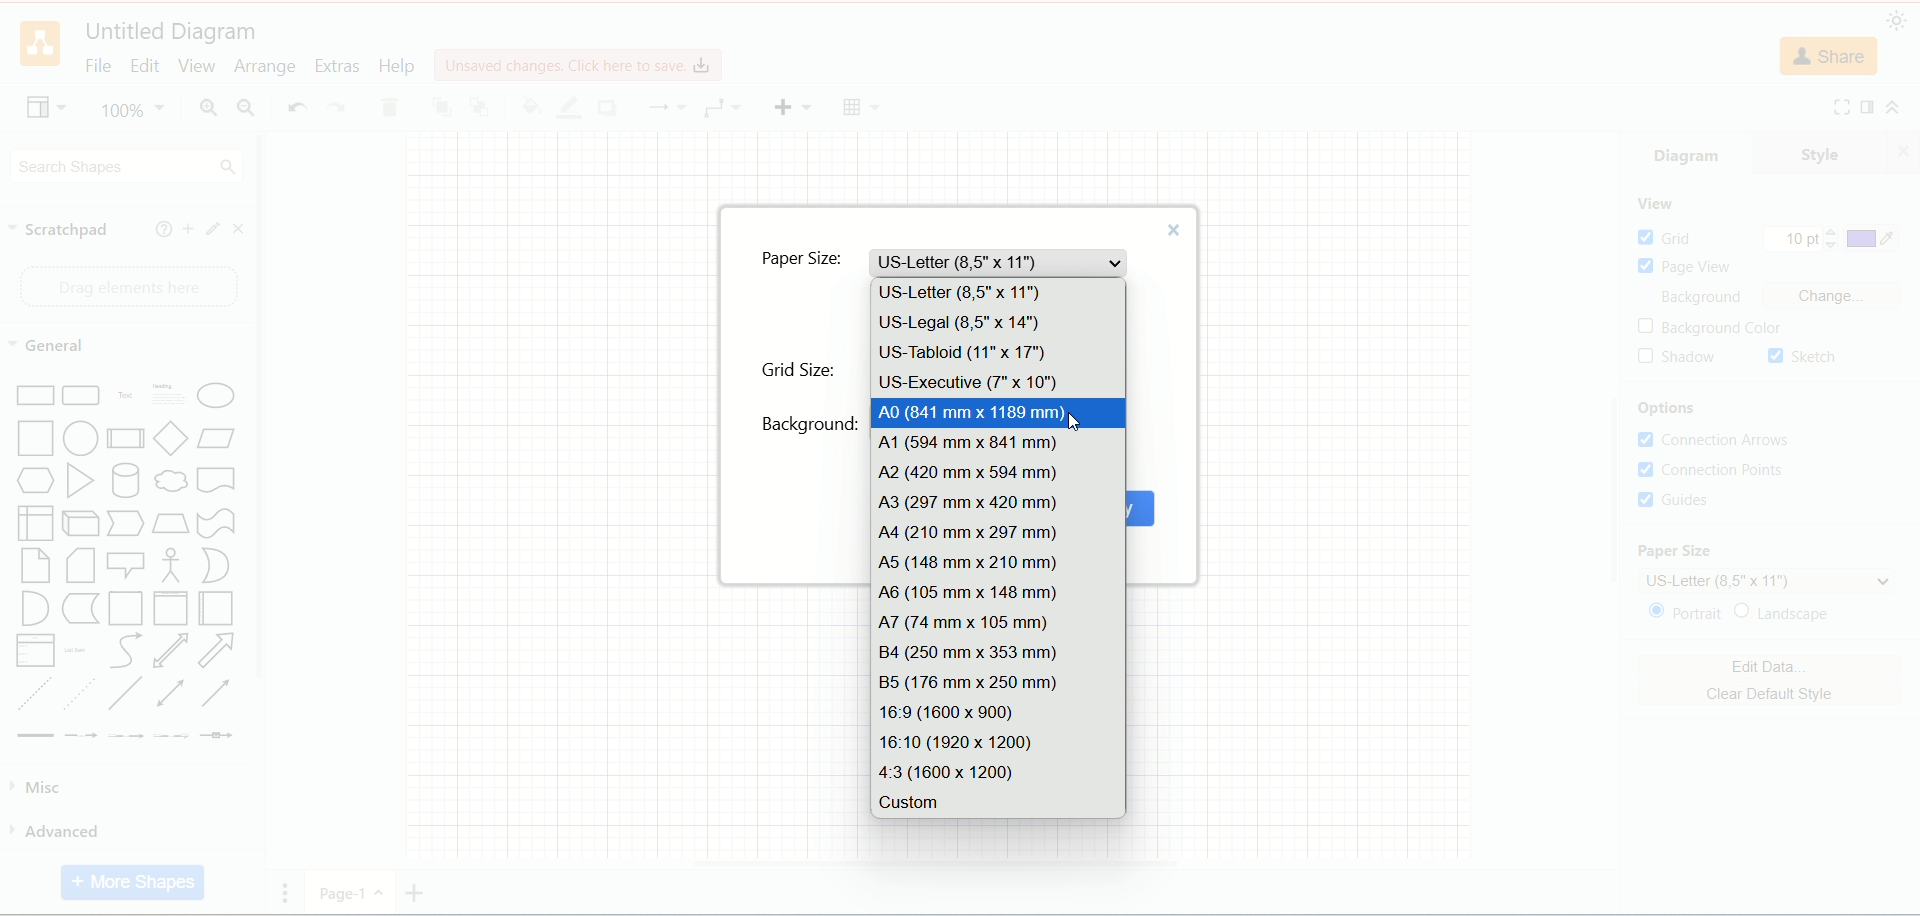 The height and width of the screenshot is (916, 1920). I want to click on Note, so click(35, 567).